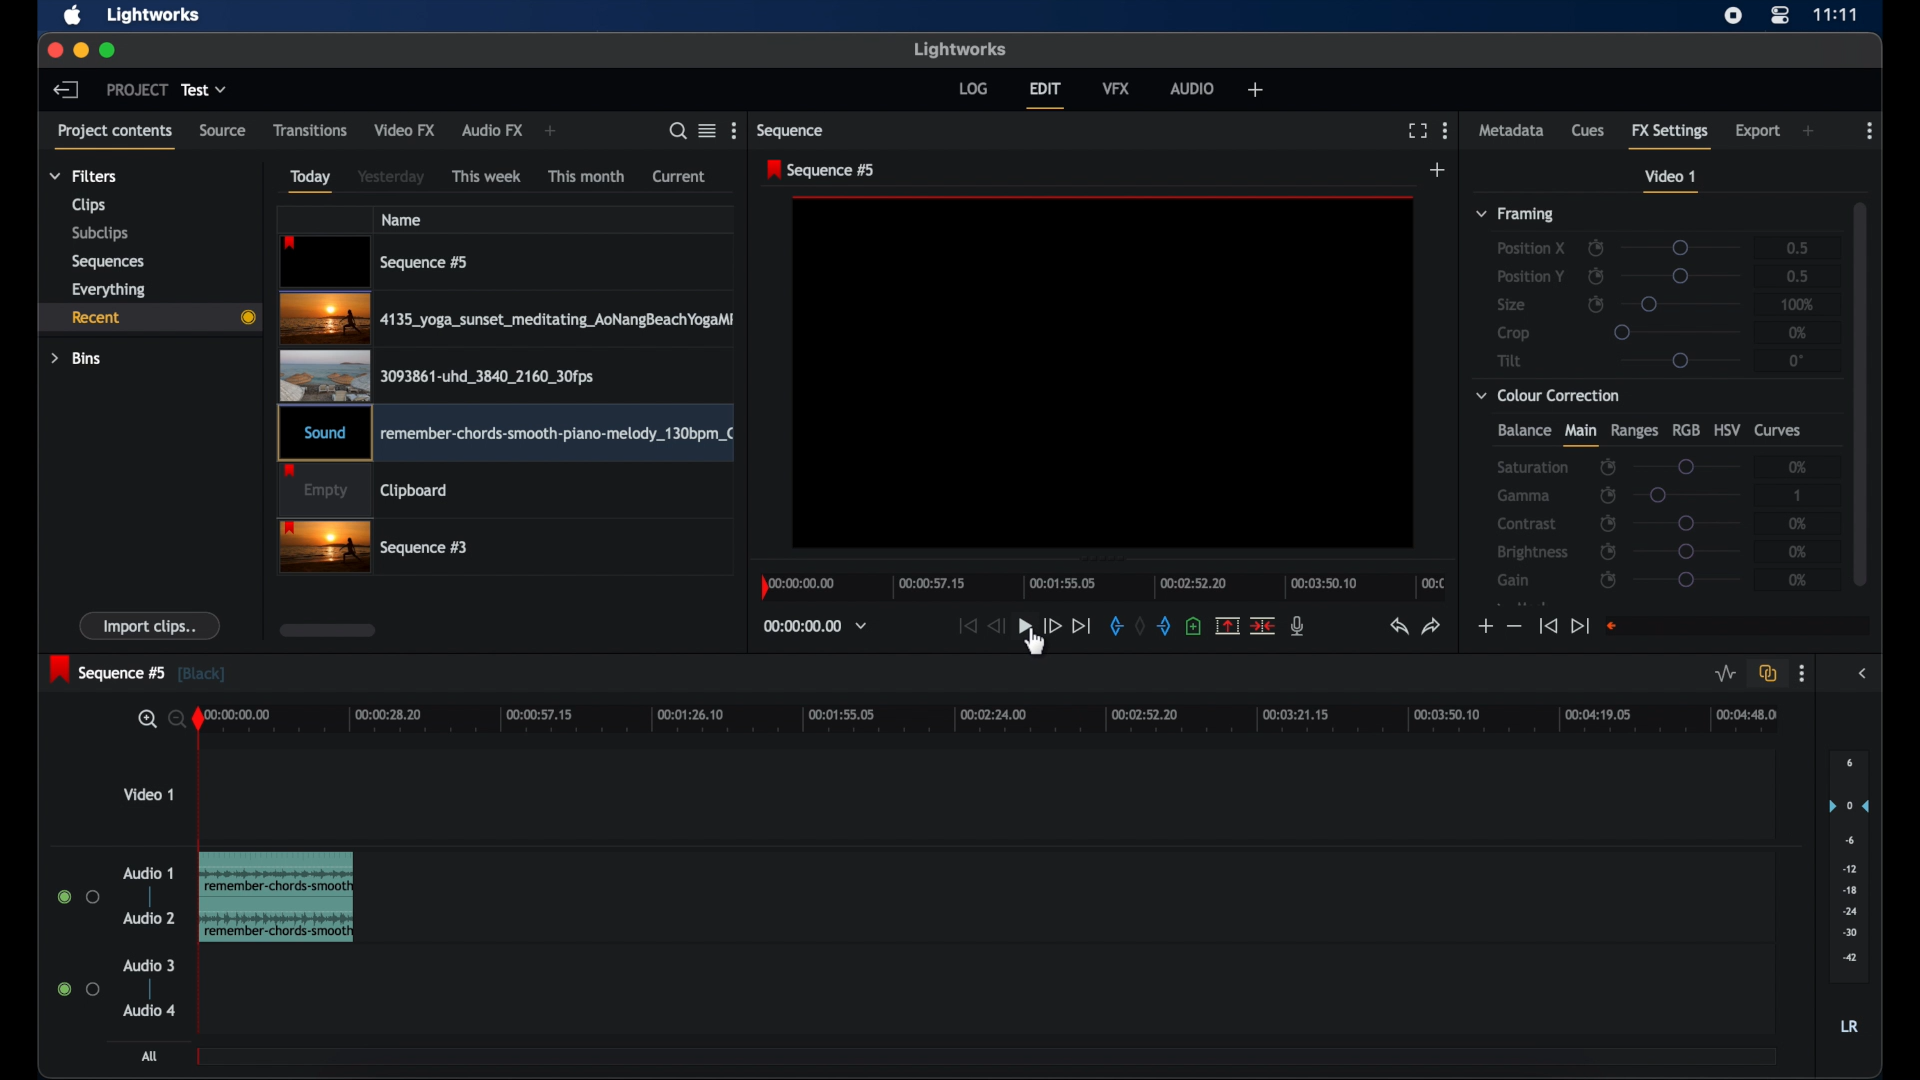  Describe the element at coordinates (1676, 331) in the screenshot. I see `slider` at that location.